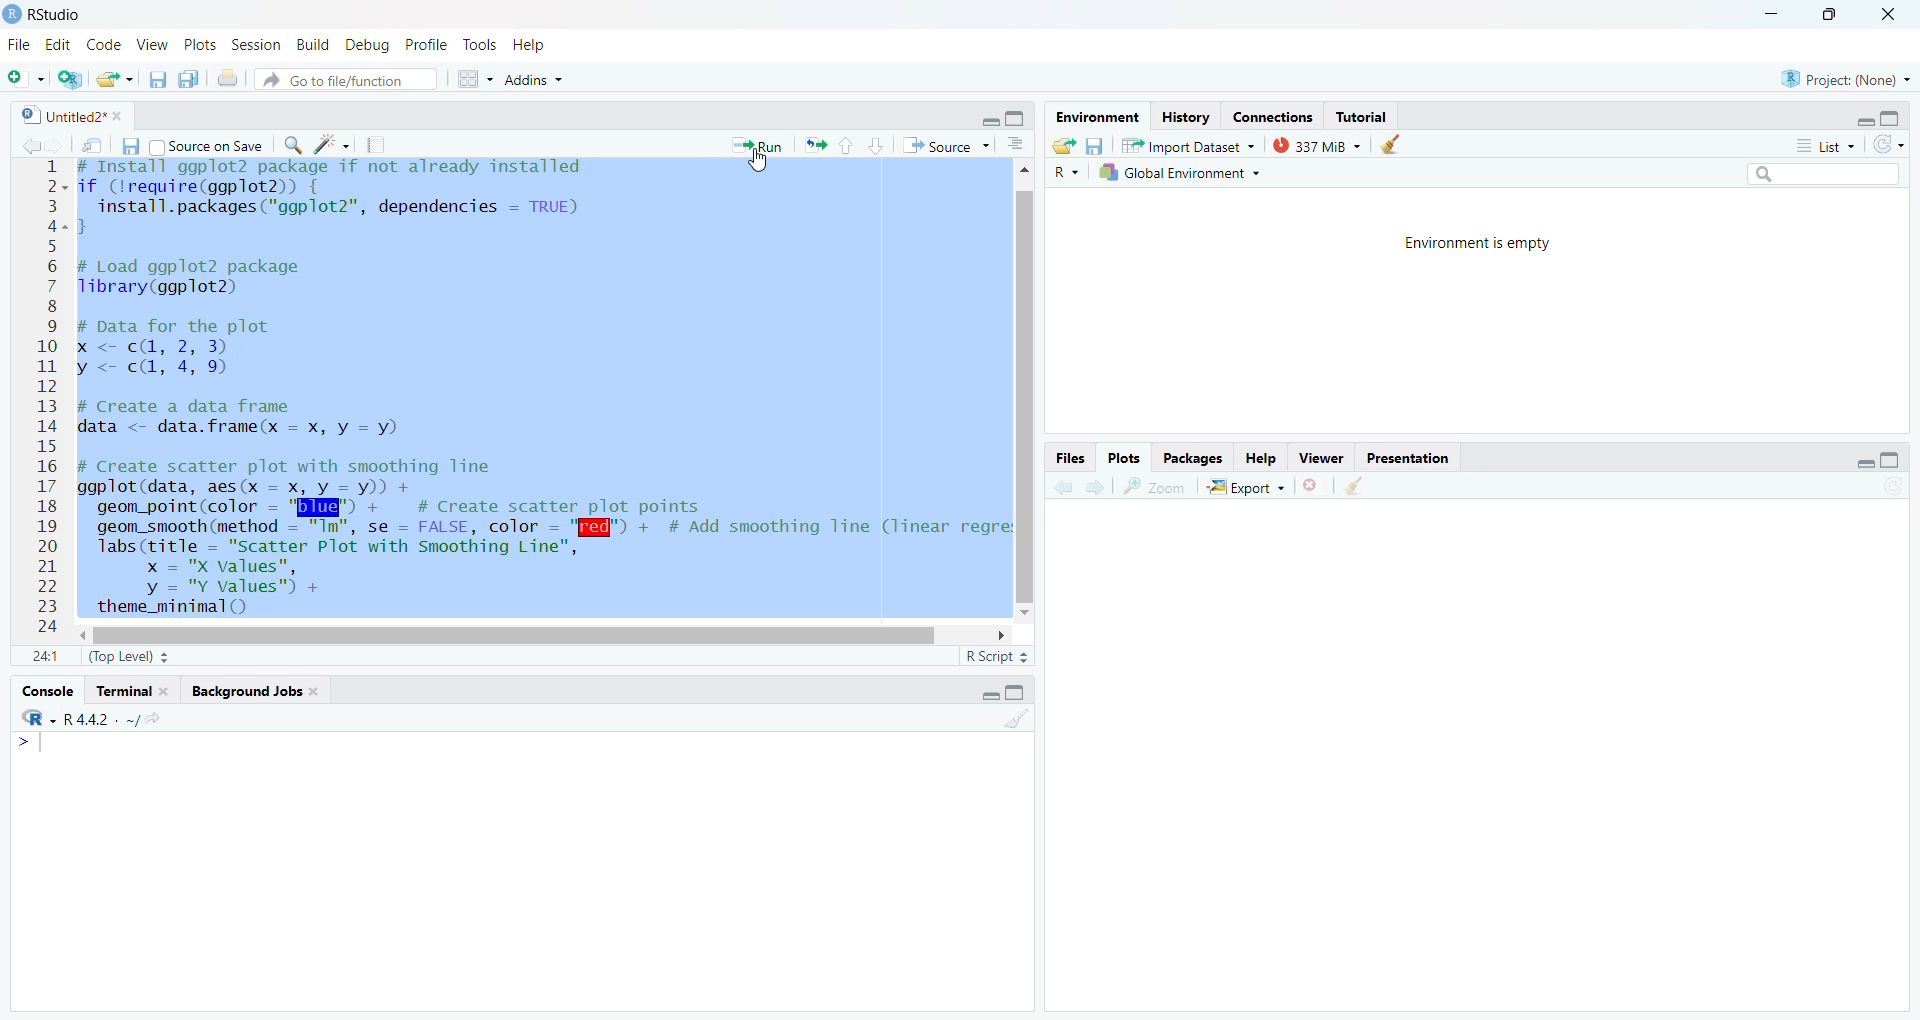 This screenshot has height=1020, width=1920. Describe the element at coordinates (57, 46) in the screenshot. I see `Edit` at that location.